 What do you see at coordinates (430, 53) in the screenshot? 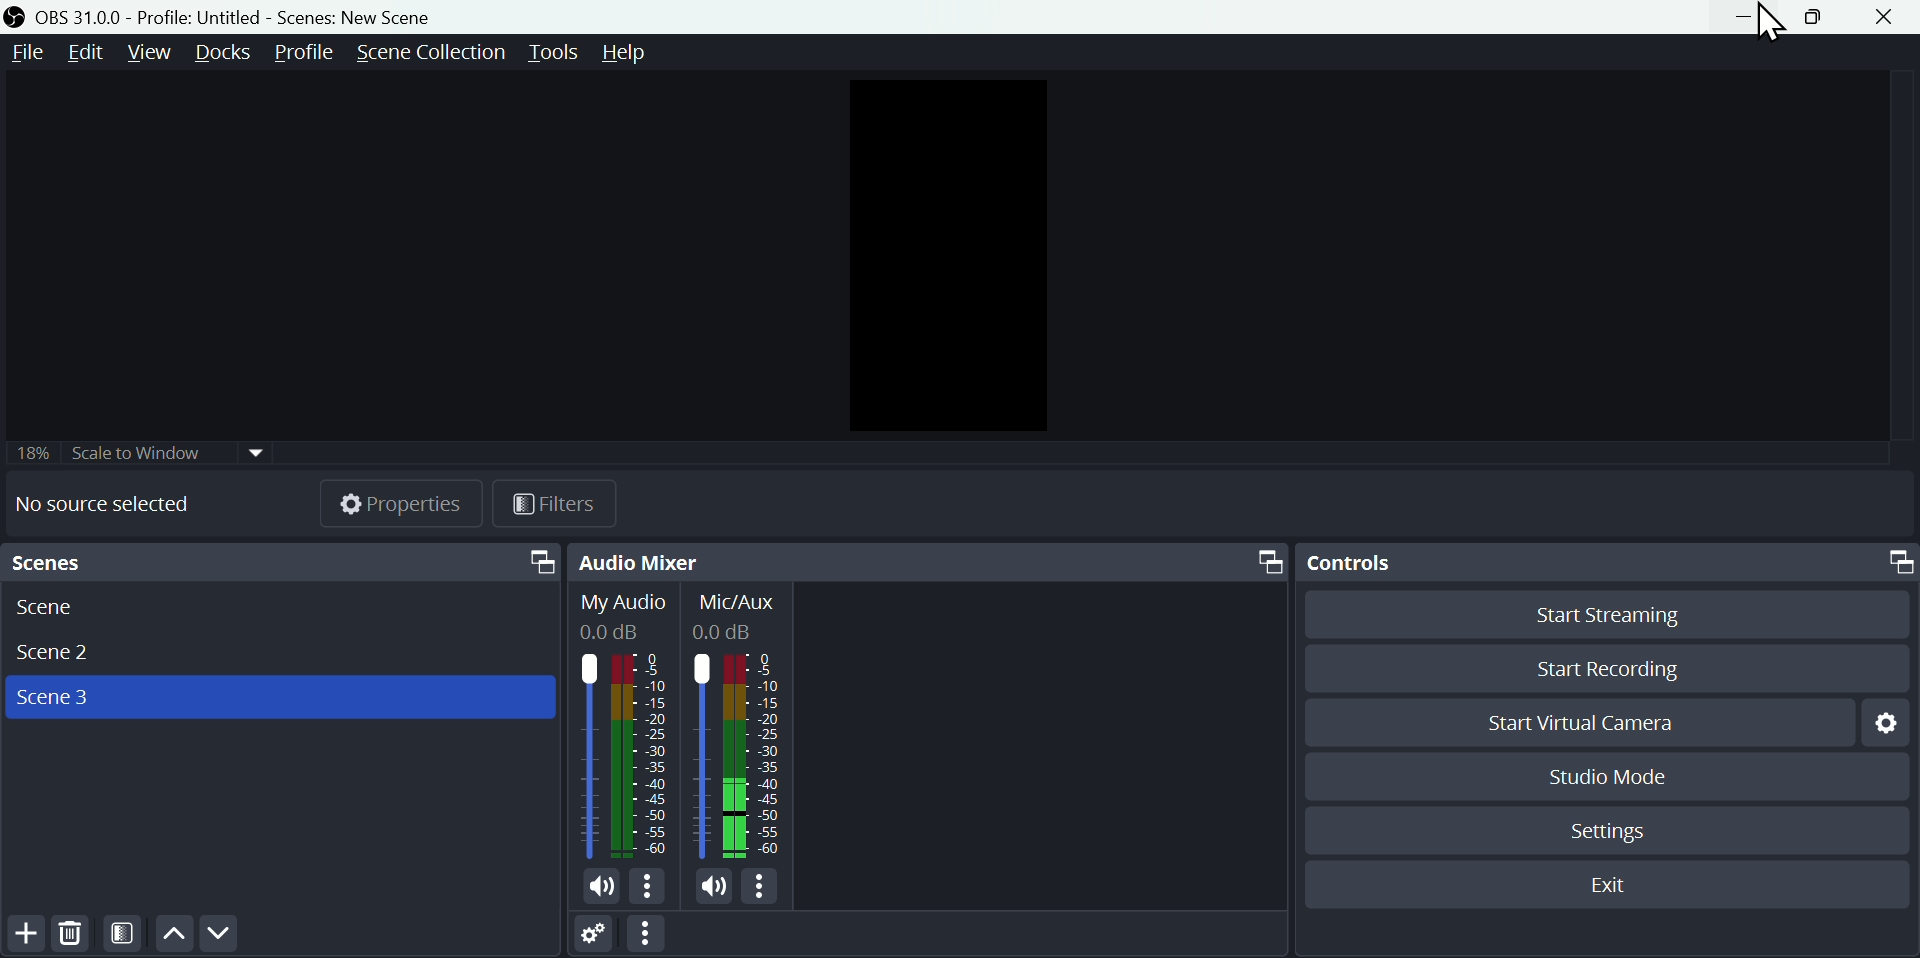
I see `Scene Transition` at bounding box center [430, 53].